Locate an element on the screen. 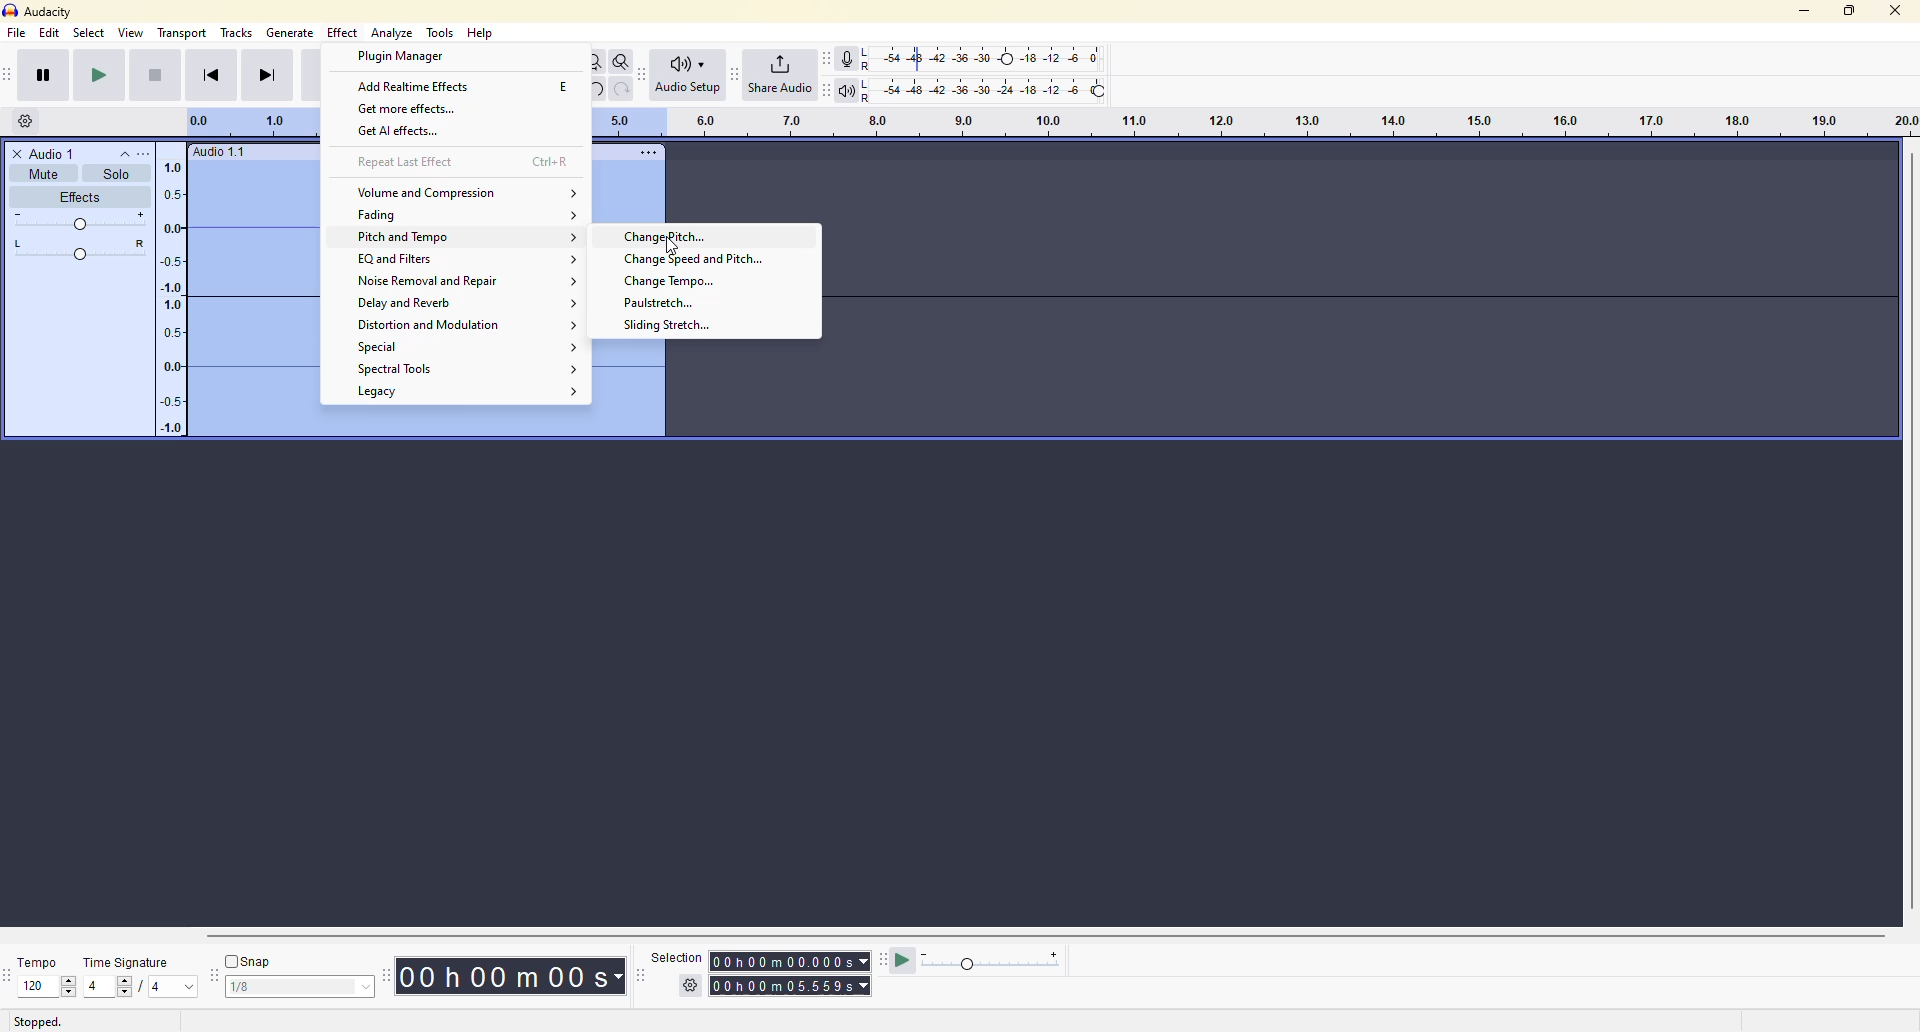 The image size is (1920, 1032). share audio toolbar is located at coordinates (733, 74).